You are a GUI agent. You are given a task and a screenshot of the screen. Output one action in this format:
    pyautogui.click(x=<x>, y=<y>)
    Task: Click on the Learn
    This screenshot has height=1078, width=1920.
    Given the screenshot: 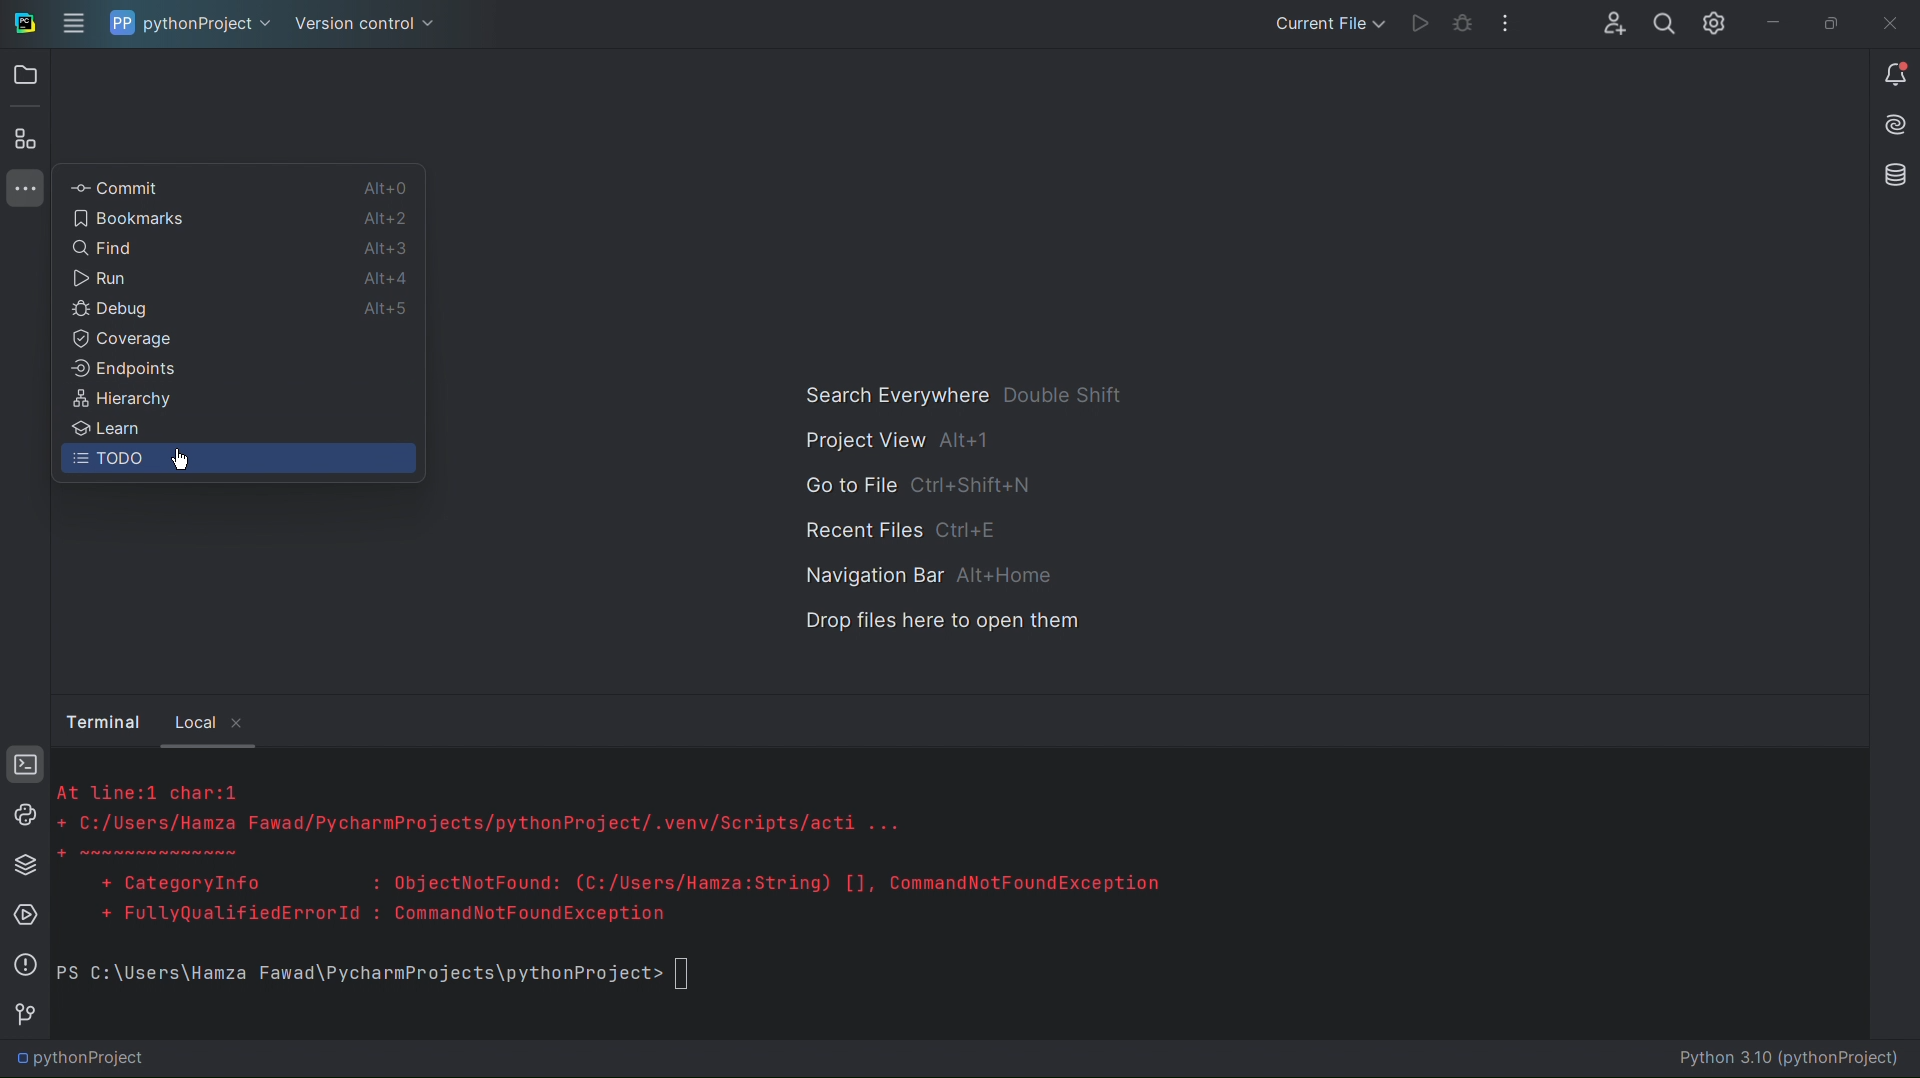 What is the action you would take?
    pyautogui.click(x=104, y=428)
    